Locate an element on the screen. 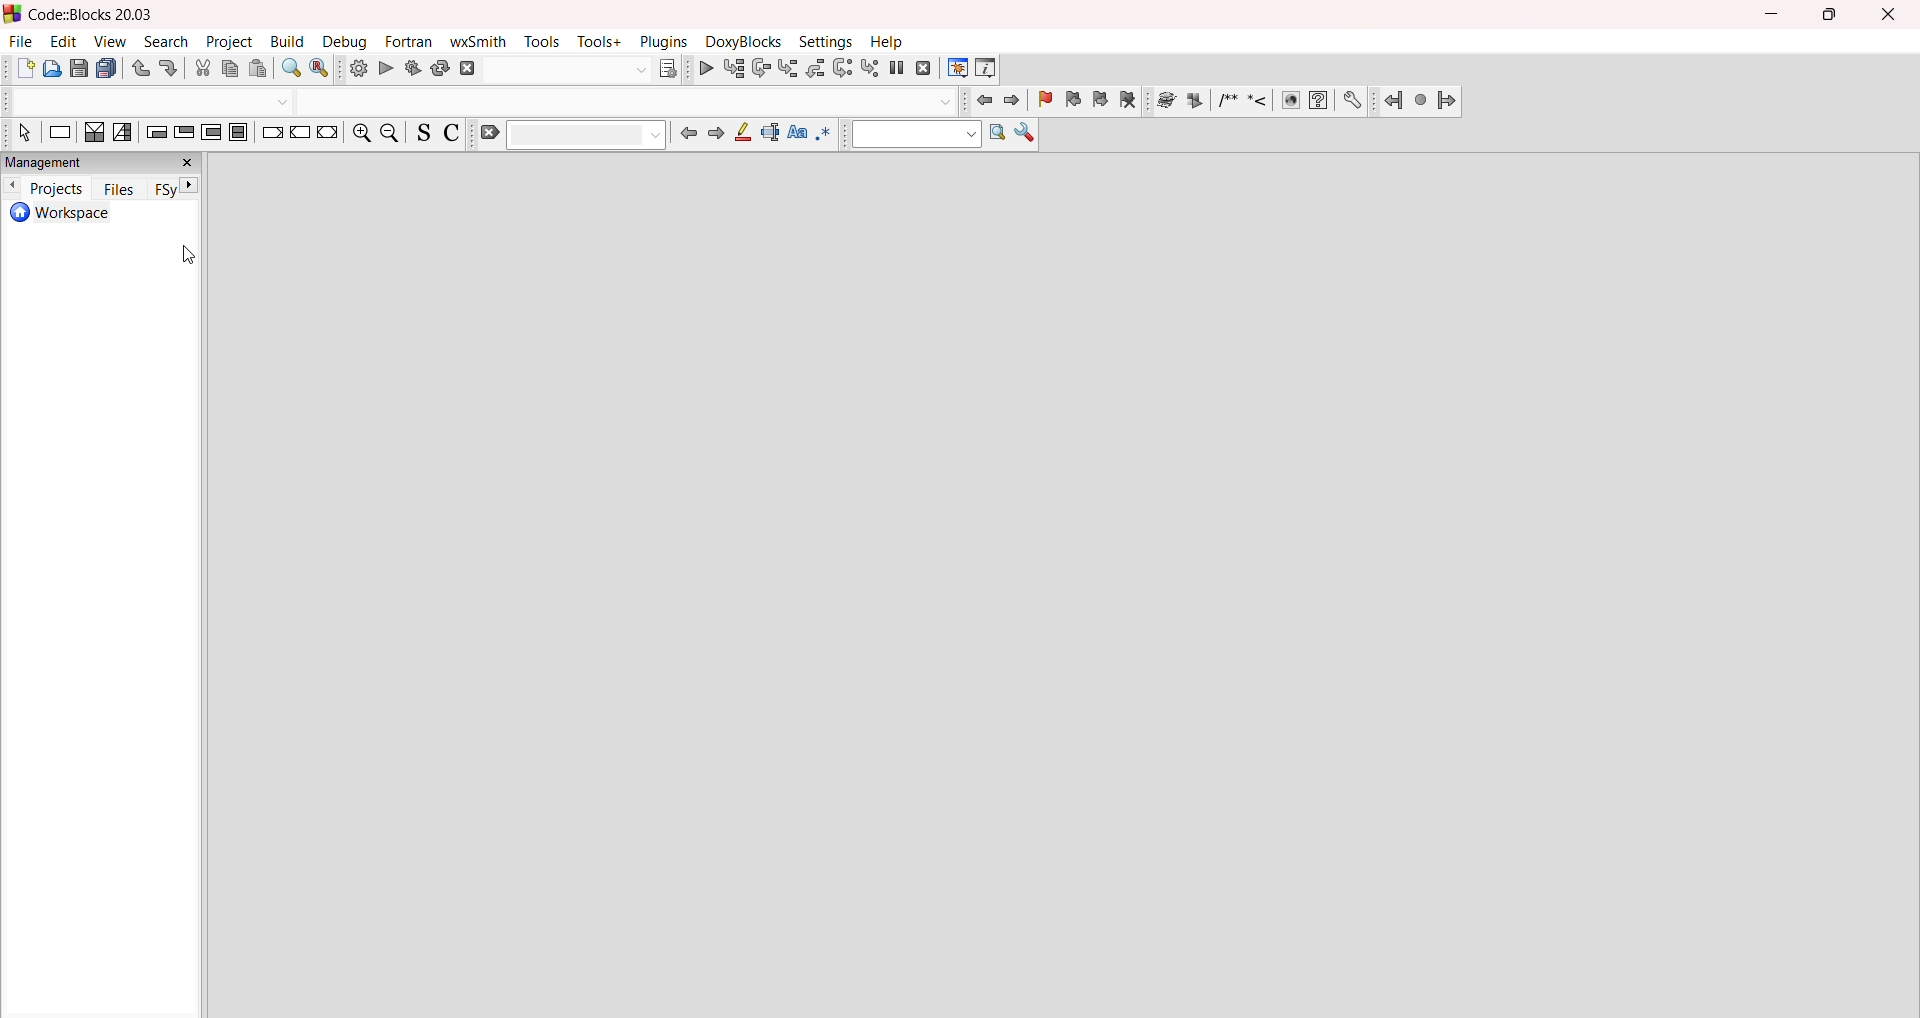  highlight is located at coordinates (745, 135).